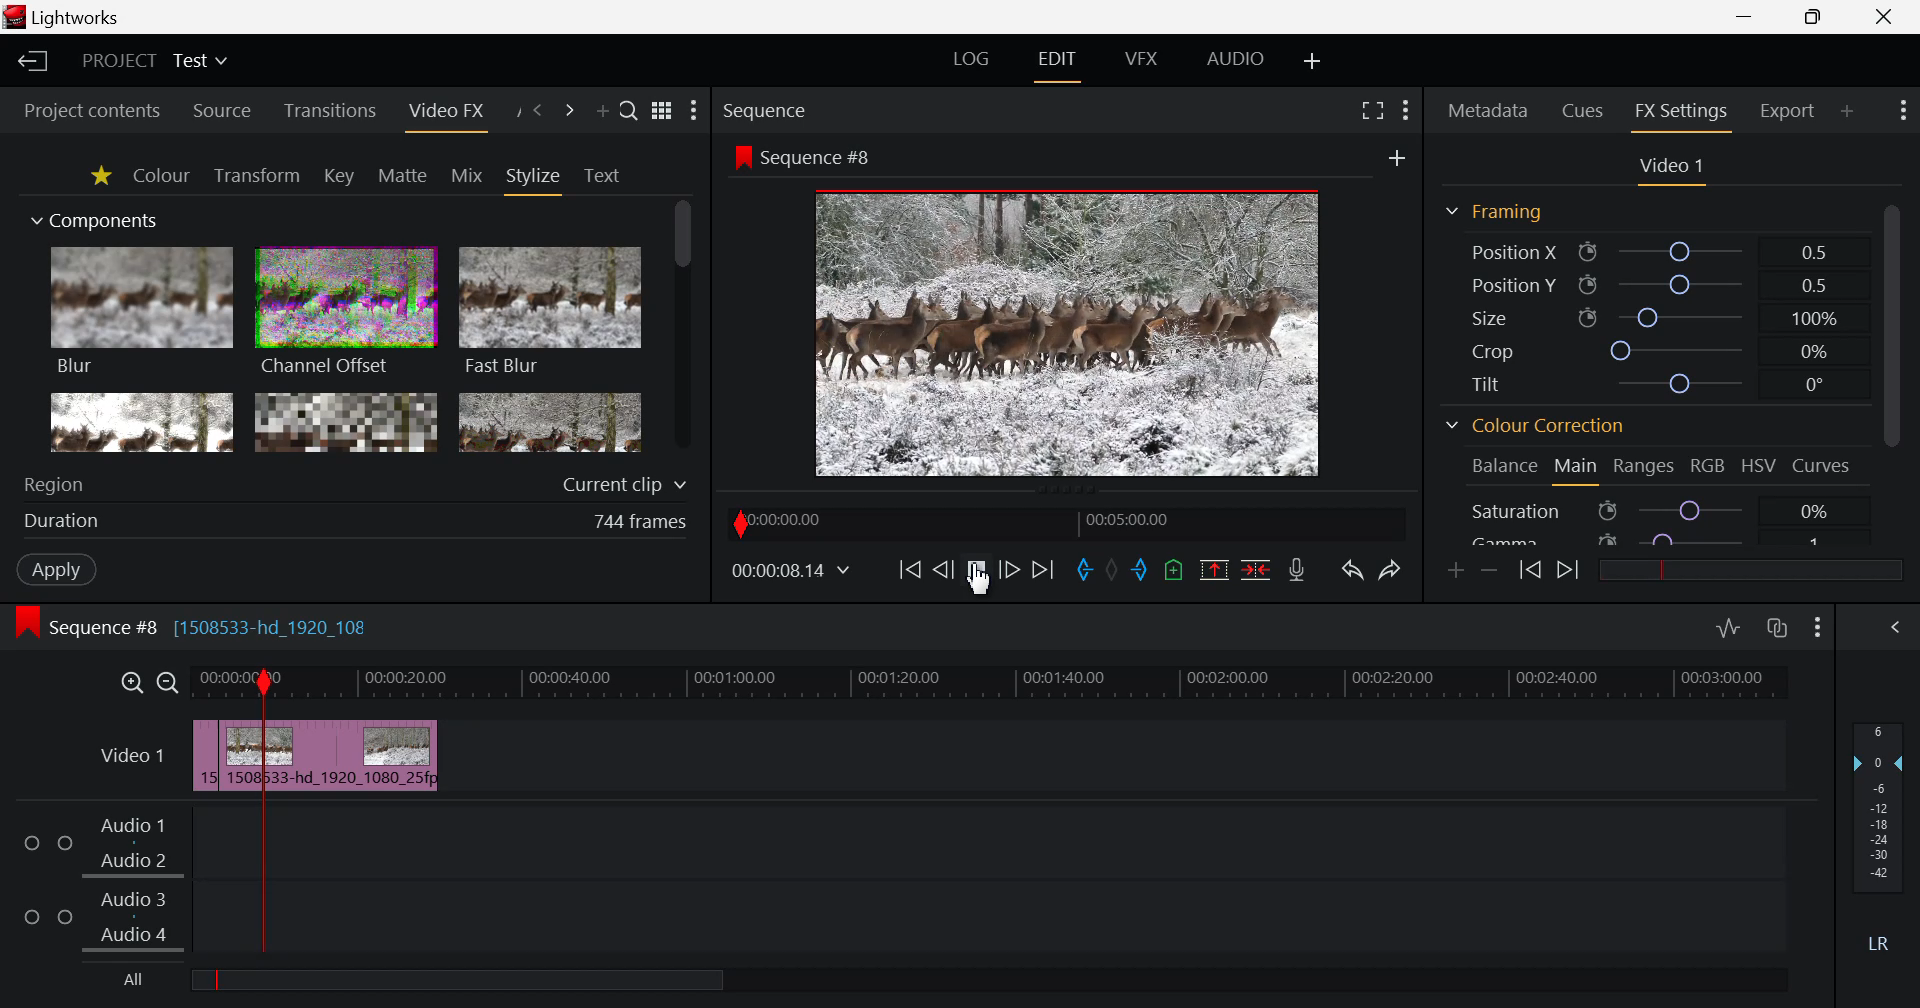  I want to click on Crop, so click(1650, 349).